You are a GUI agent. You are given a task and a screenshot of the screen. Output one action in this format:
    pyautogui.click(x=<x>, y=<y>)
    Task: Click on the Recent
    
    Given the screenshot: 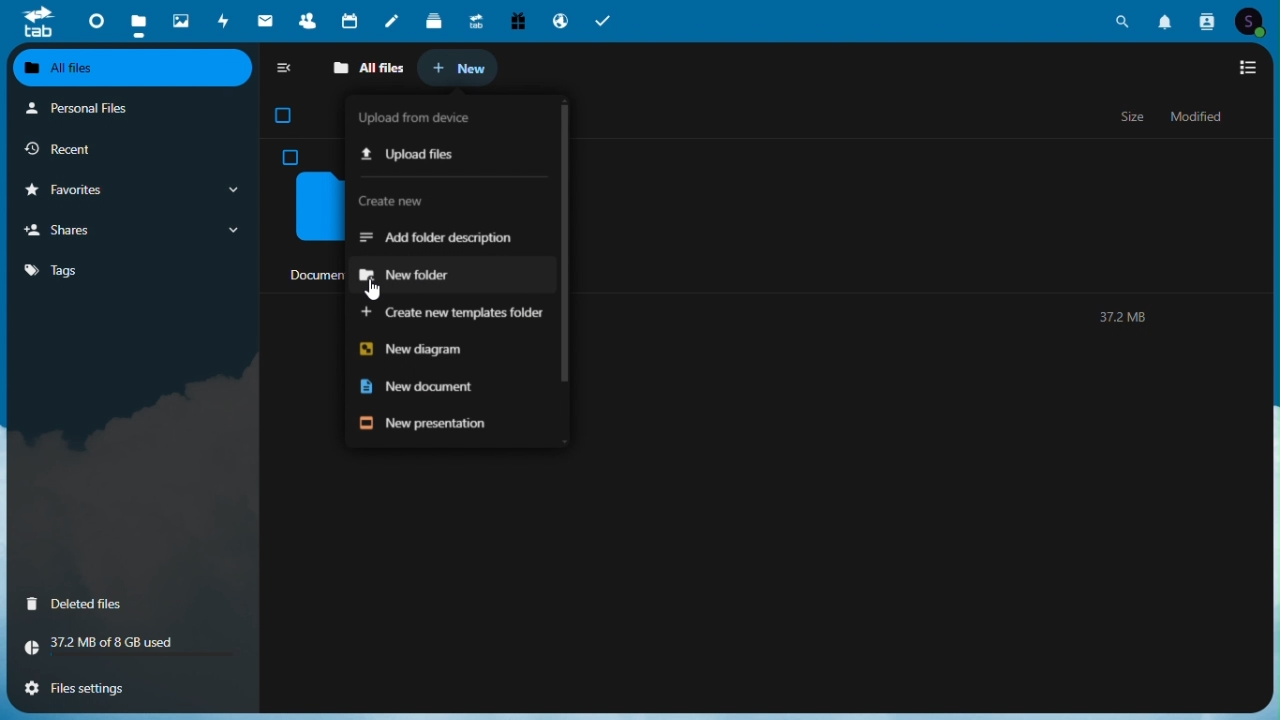 What is the action you would take?
    pyautogui.click(x=125, y=152)
    